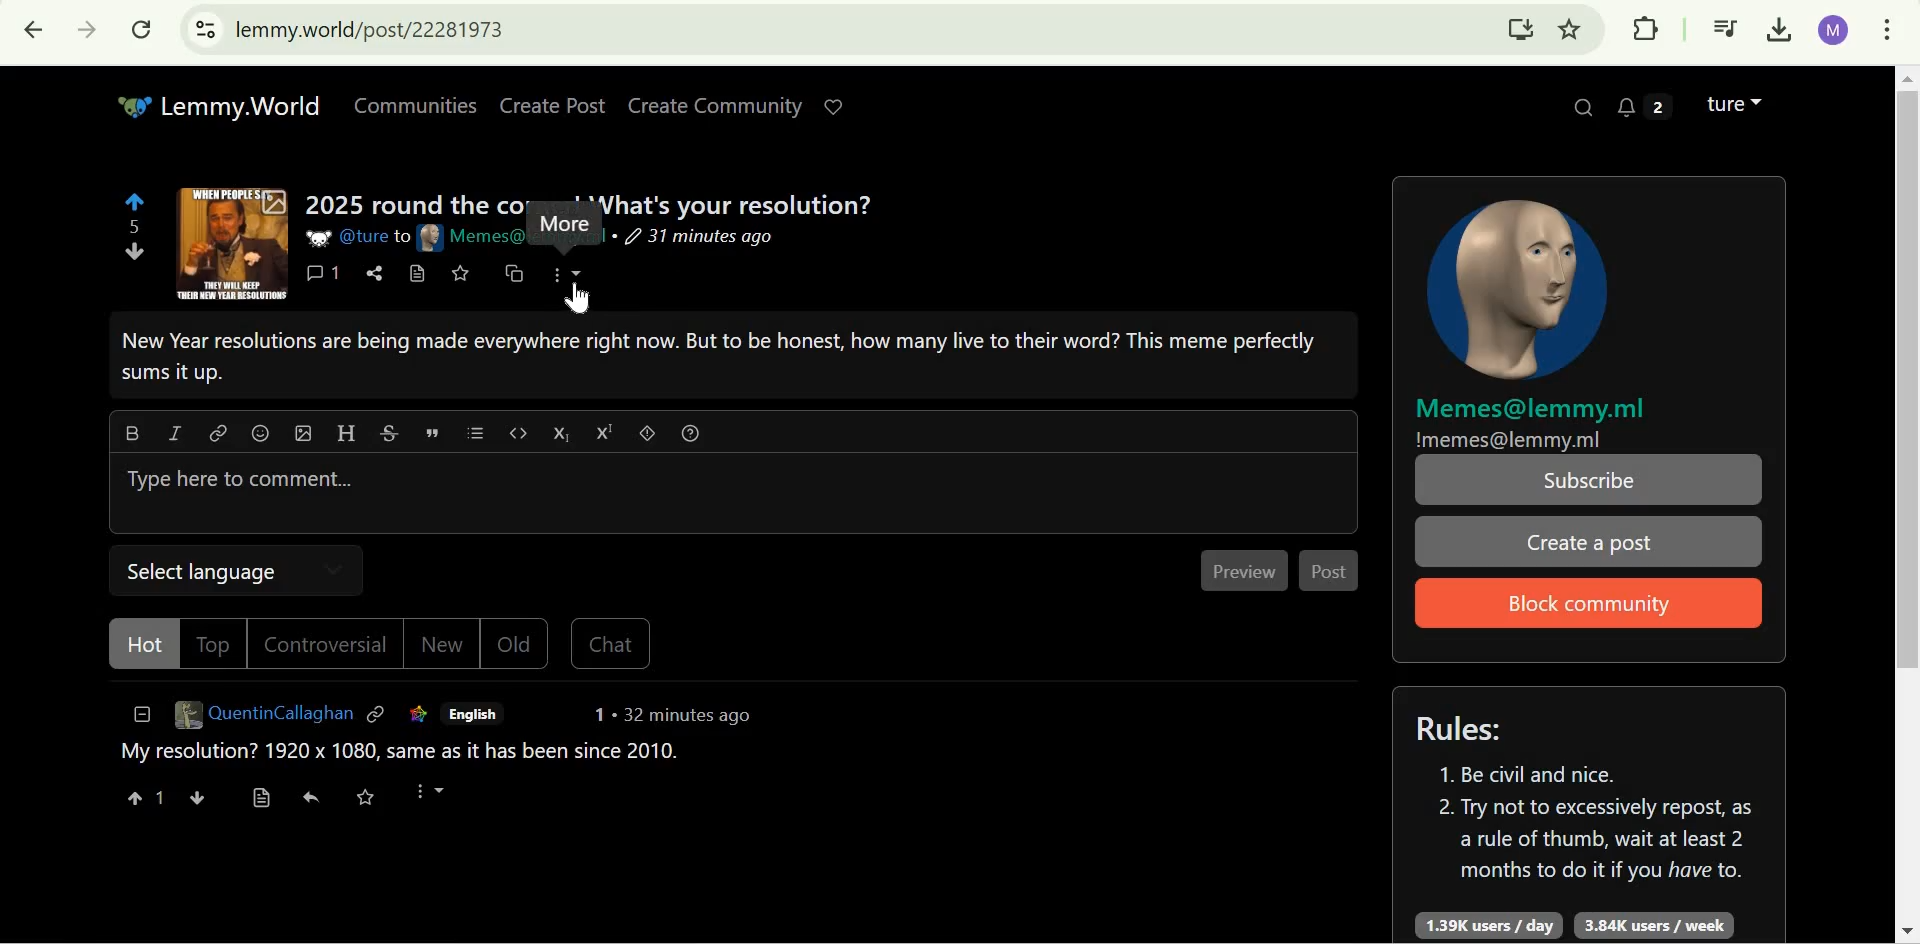  Describe the element at coordinates (137, 225) in the screenshot. I see `5 points` at that location.